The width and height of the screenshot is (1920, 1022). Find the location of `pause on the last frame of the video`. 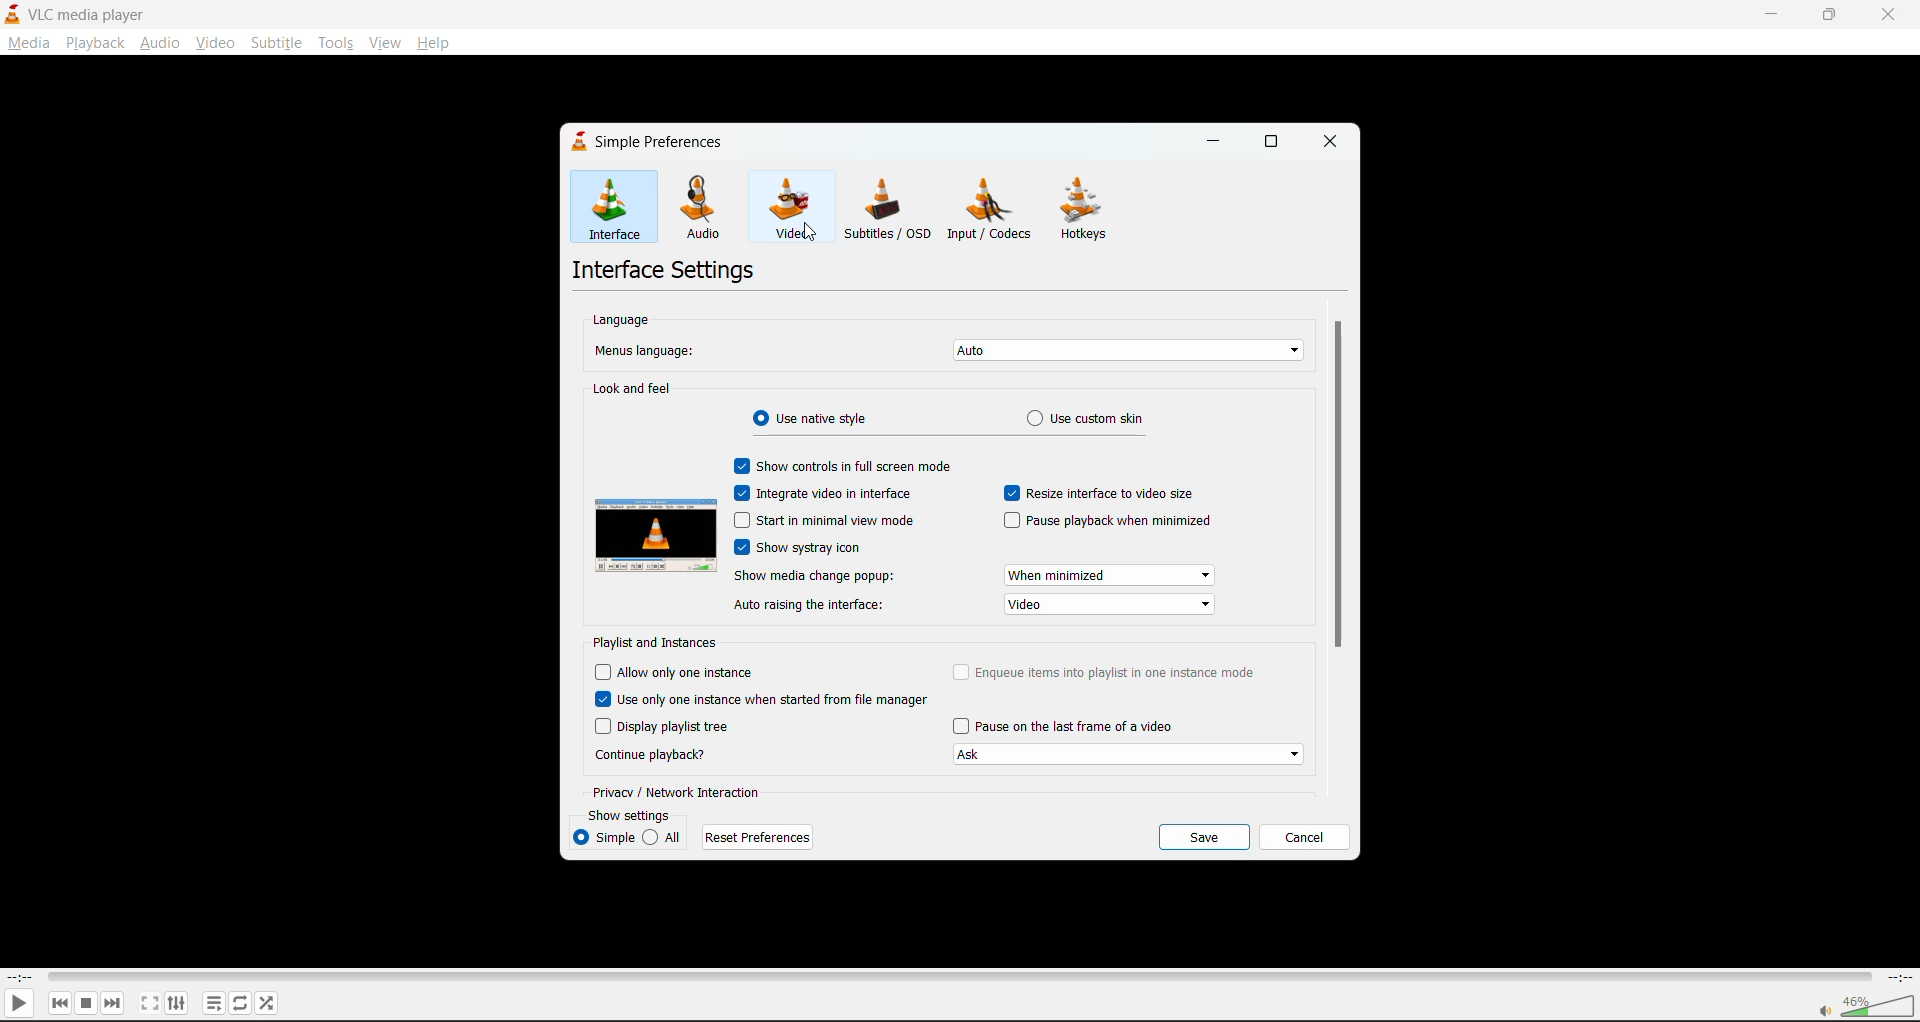

pause on the last frame of the video is located at coordinates (1133, 740).